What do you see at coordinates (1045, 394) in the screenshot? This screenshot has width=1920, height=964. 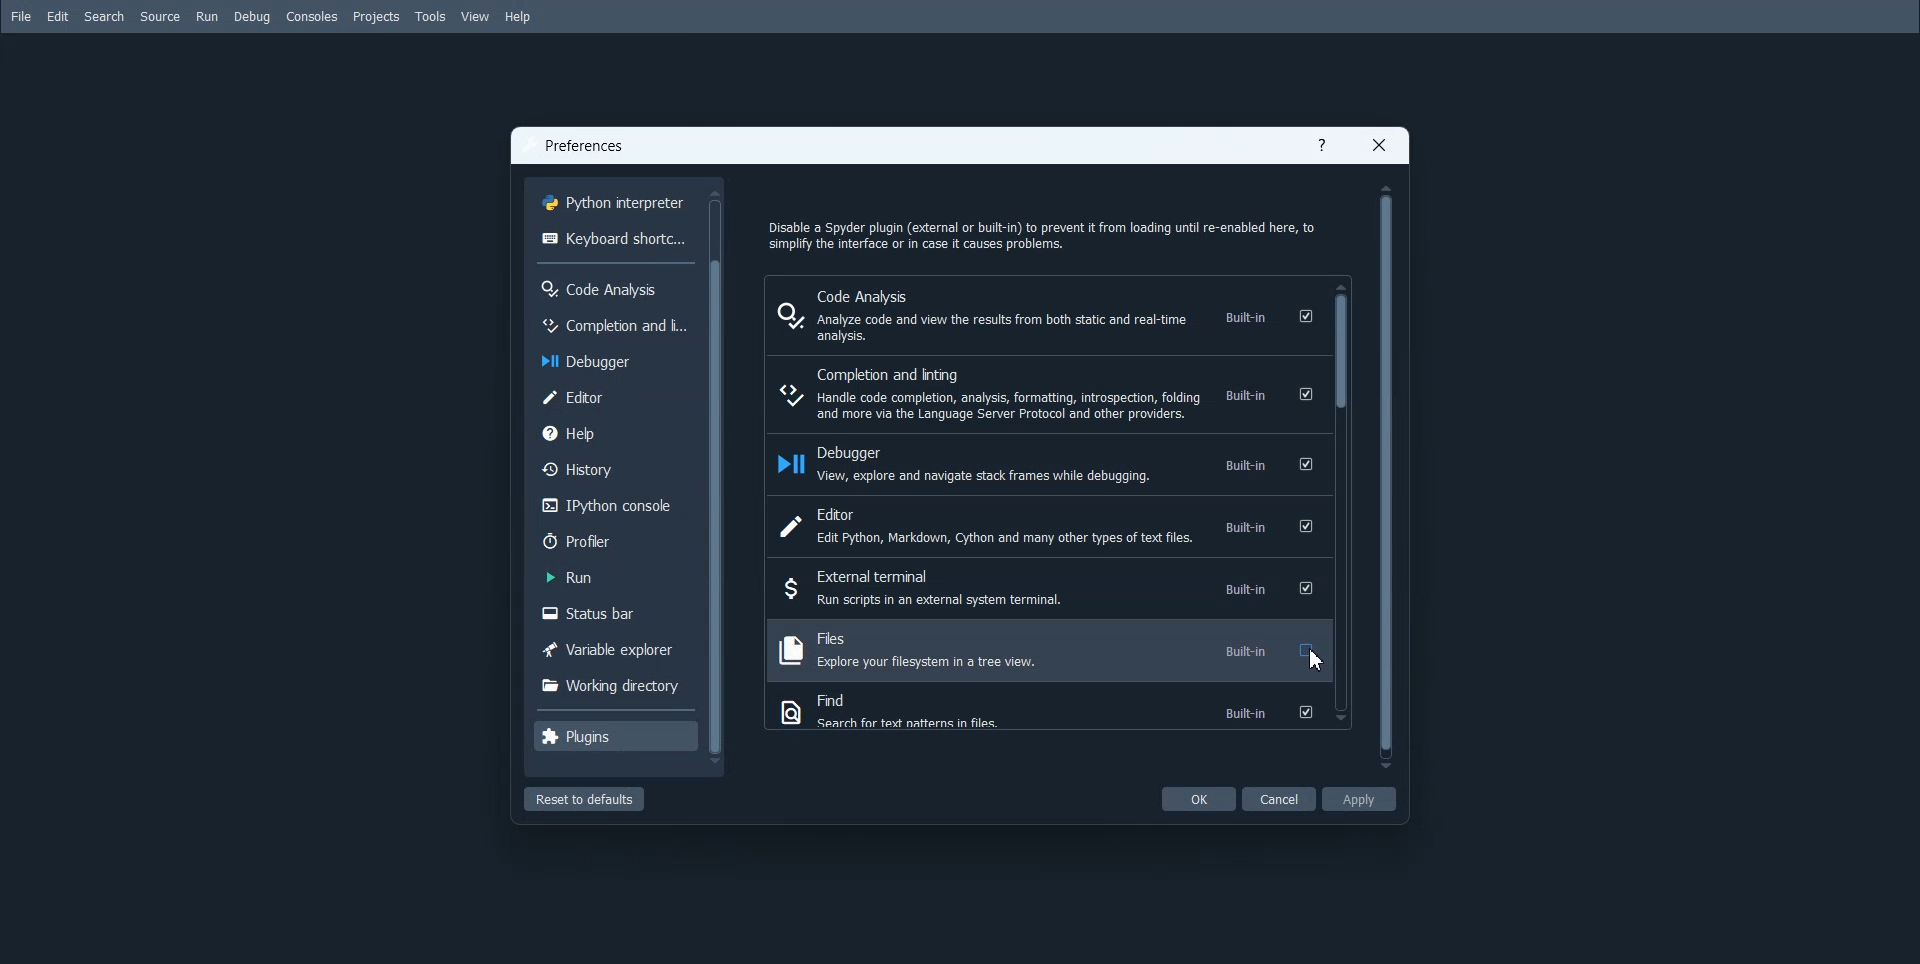 I see `Completion and linting` at bounding box center [1045, 394].